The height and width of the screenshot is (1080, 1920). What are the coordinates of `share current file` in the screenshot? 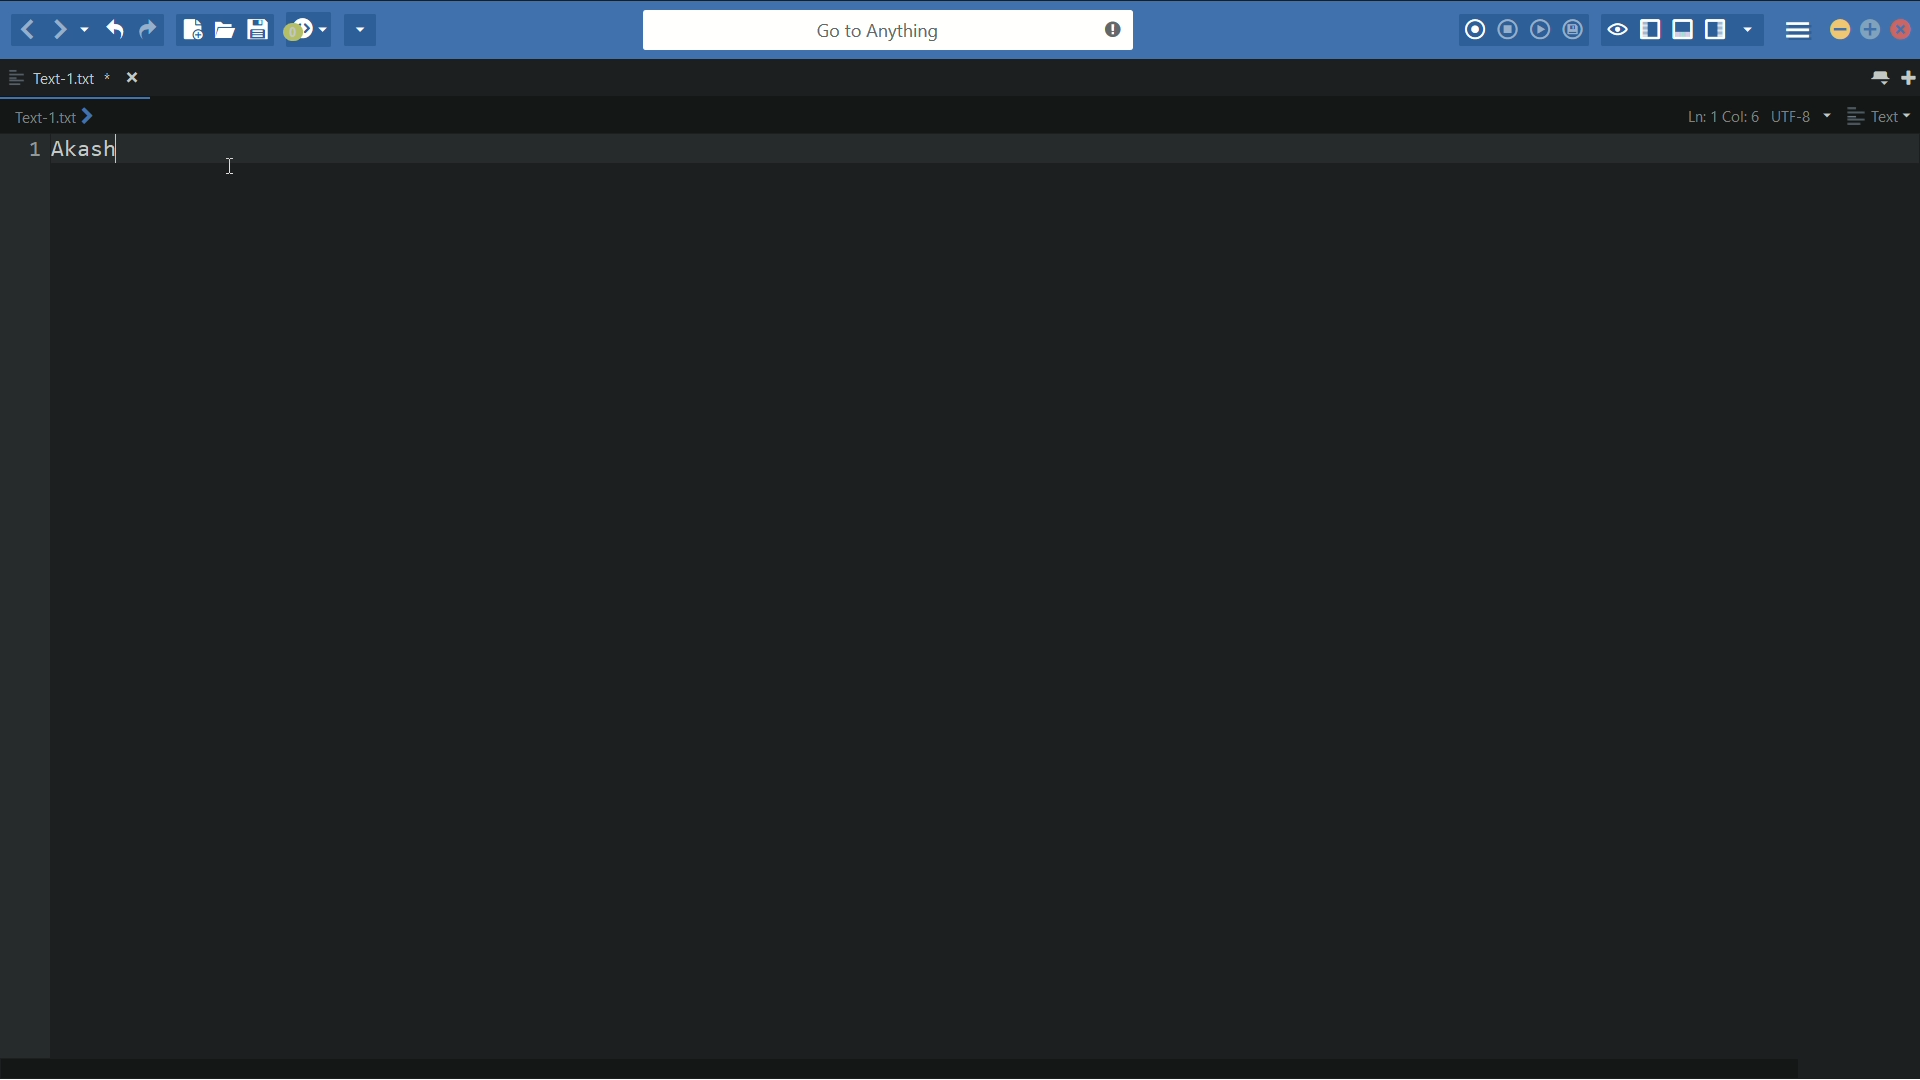 It's located at (361, 29).